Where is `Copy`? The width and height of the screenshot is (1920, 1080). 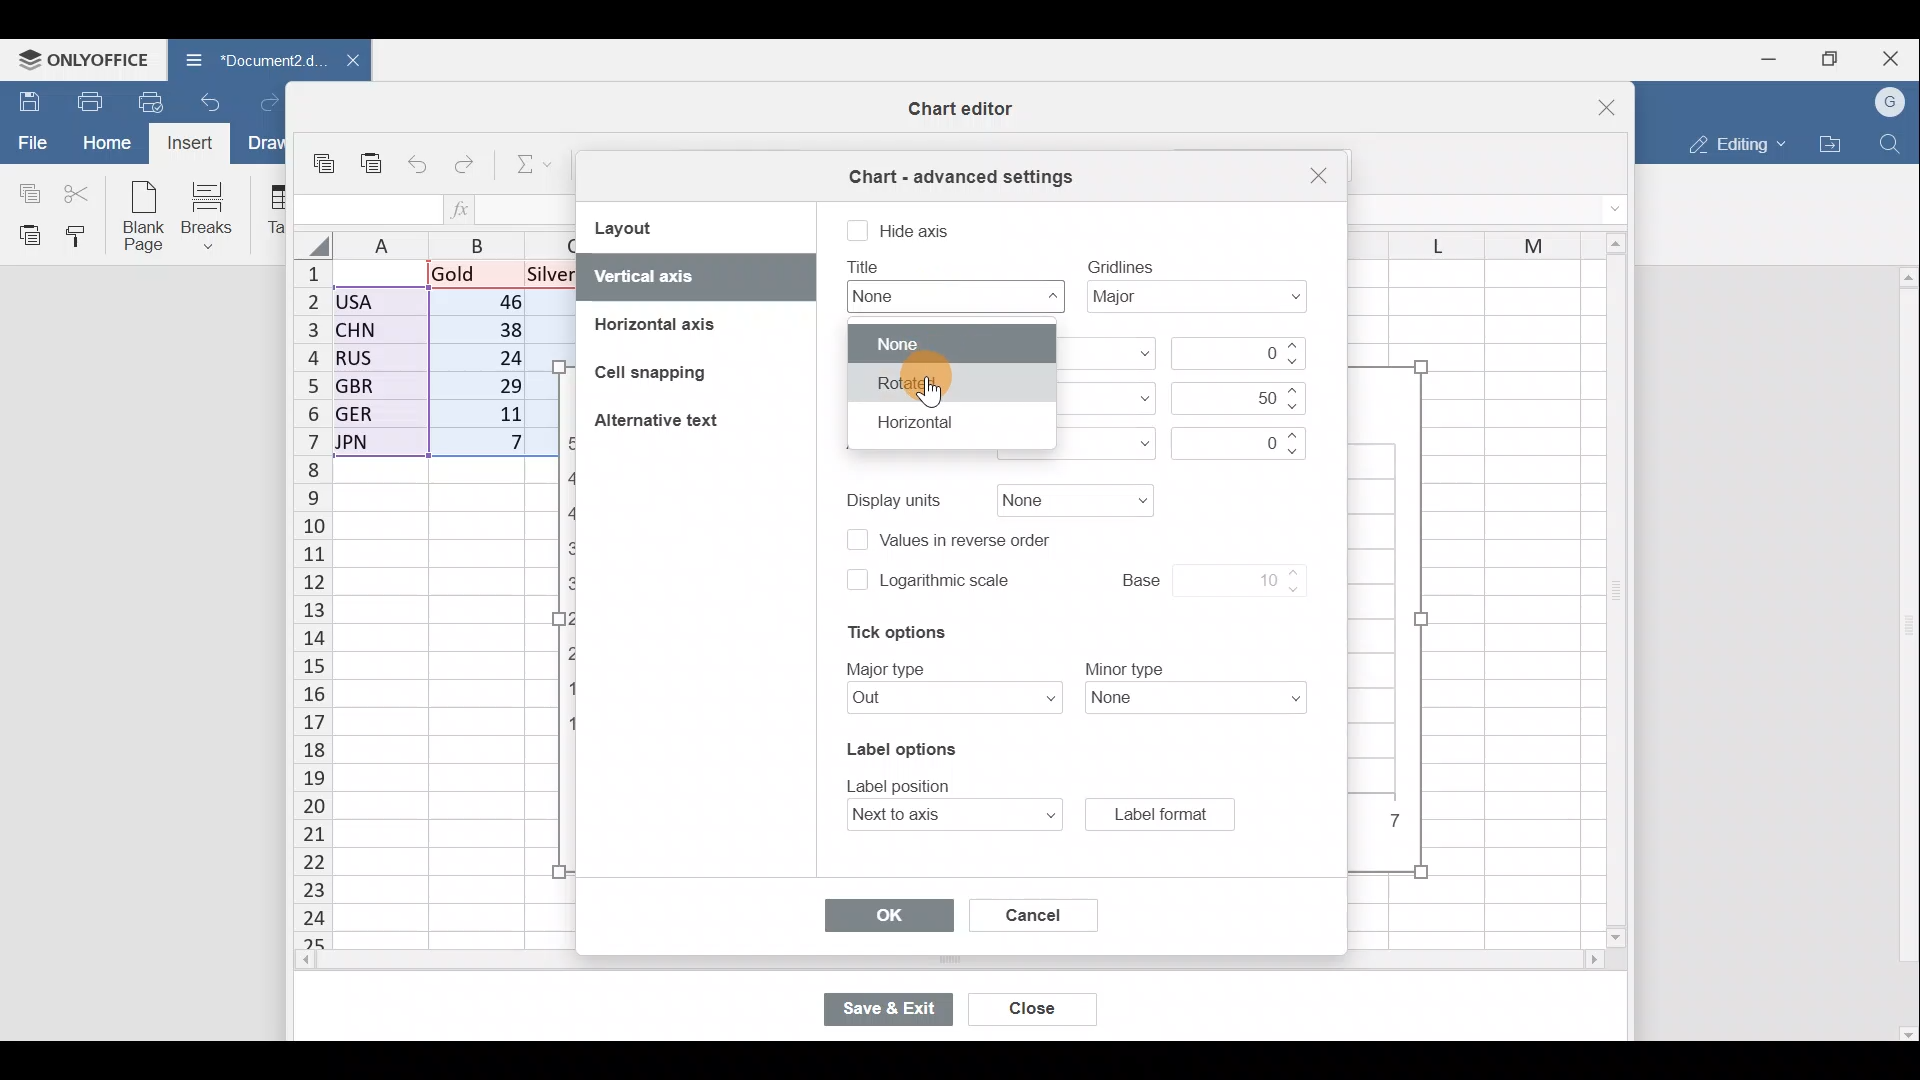
Copy is located at coordinates (326, 156).